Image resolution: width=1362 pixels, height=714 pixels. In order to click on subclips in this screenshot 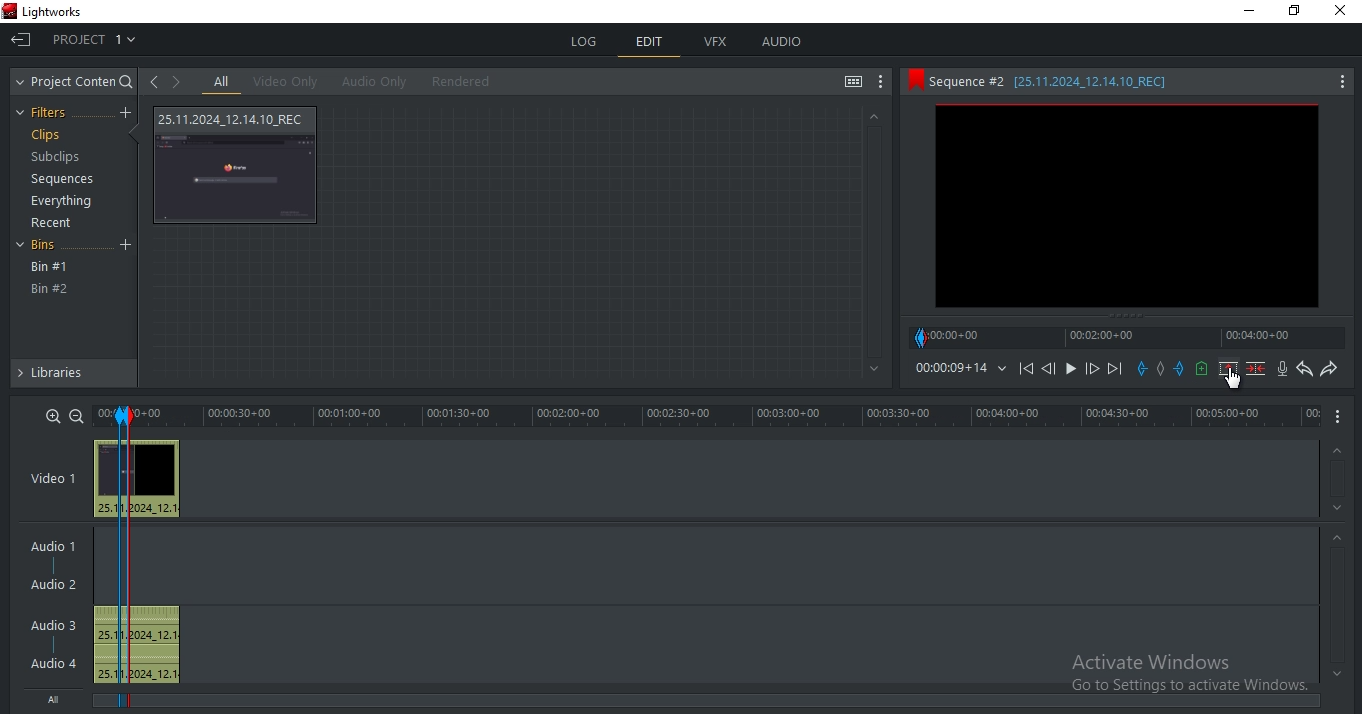, I will do `click(58, 159)`.